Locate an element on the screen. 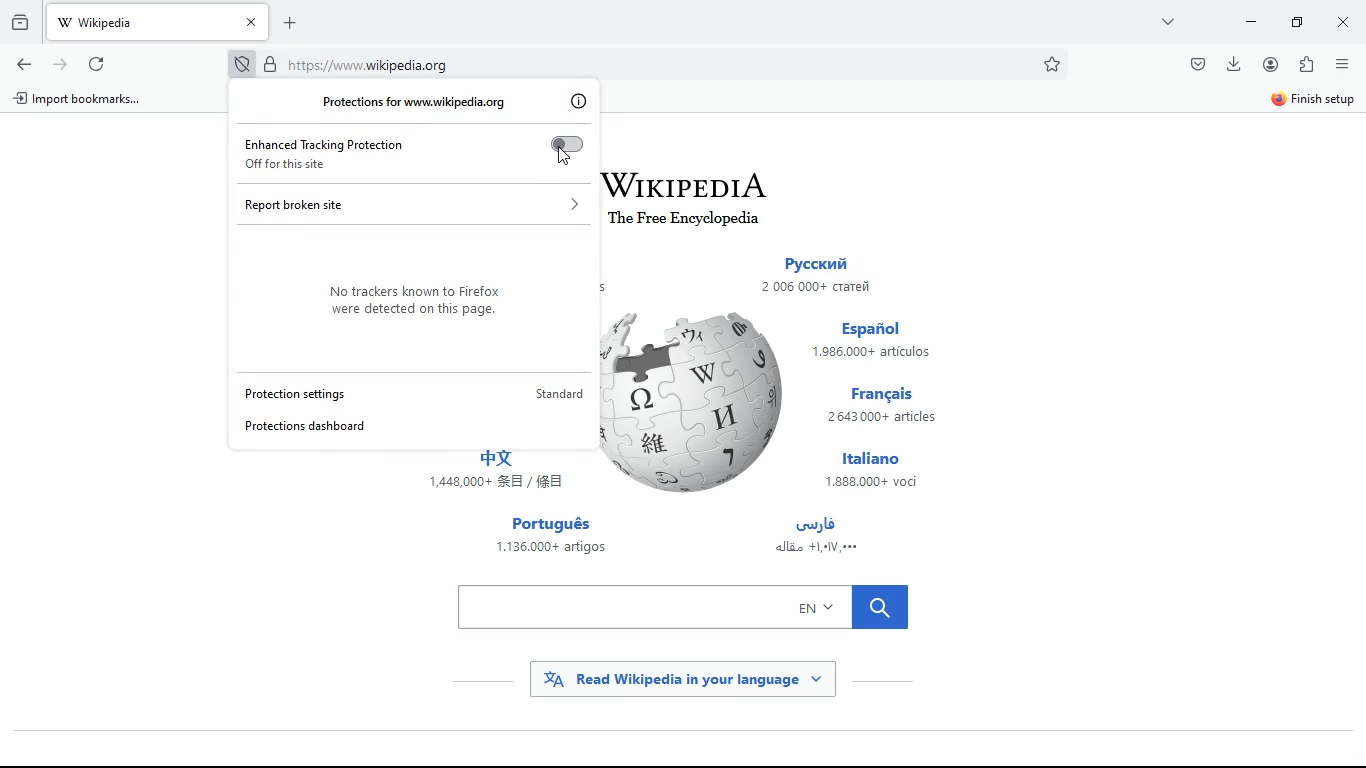 This screenshot has height=768, width=1366. close is located at coordinates (1340, 22).